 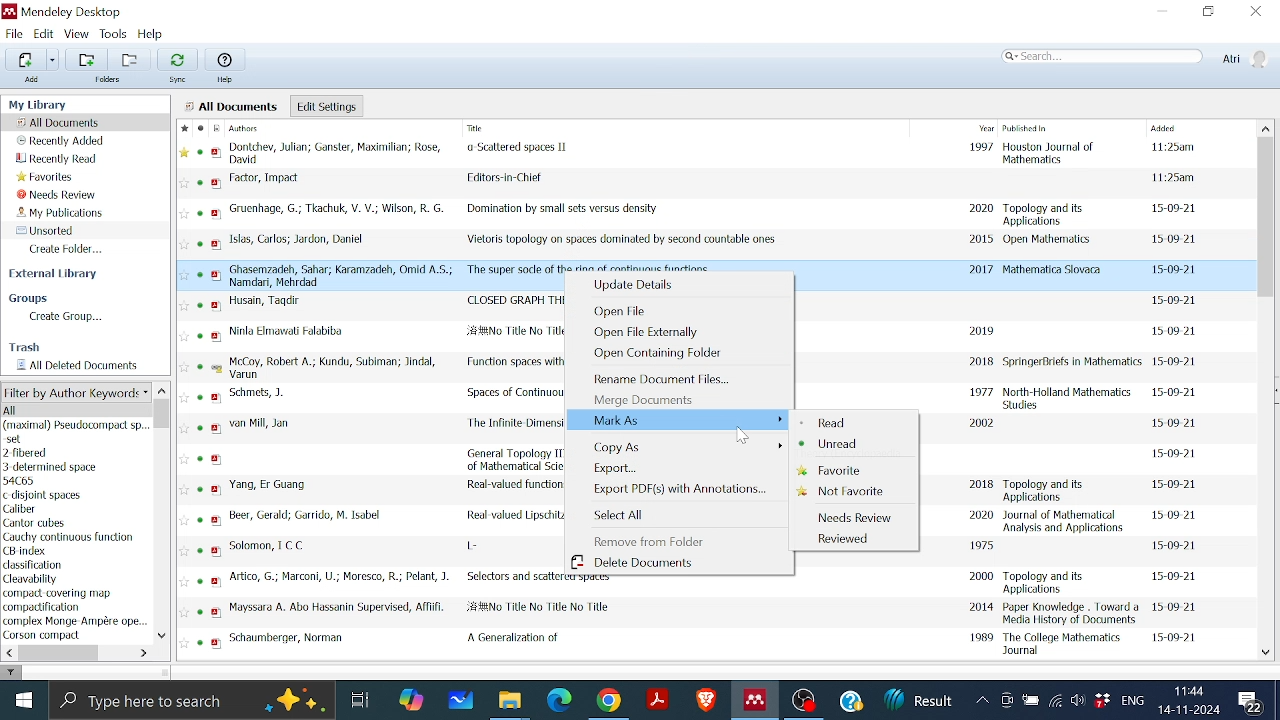 What do you see at coordinates (79, 363) in the screenshot?
I see `All deleted documents` at bounding box center [79, 363].